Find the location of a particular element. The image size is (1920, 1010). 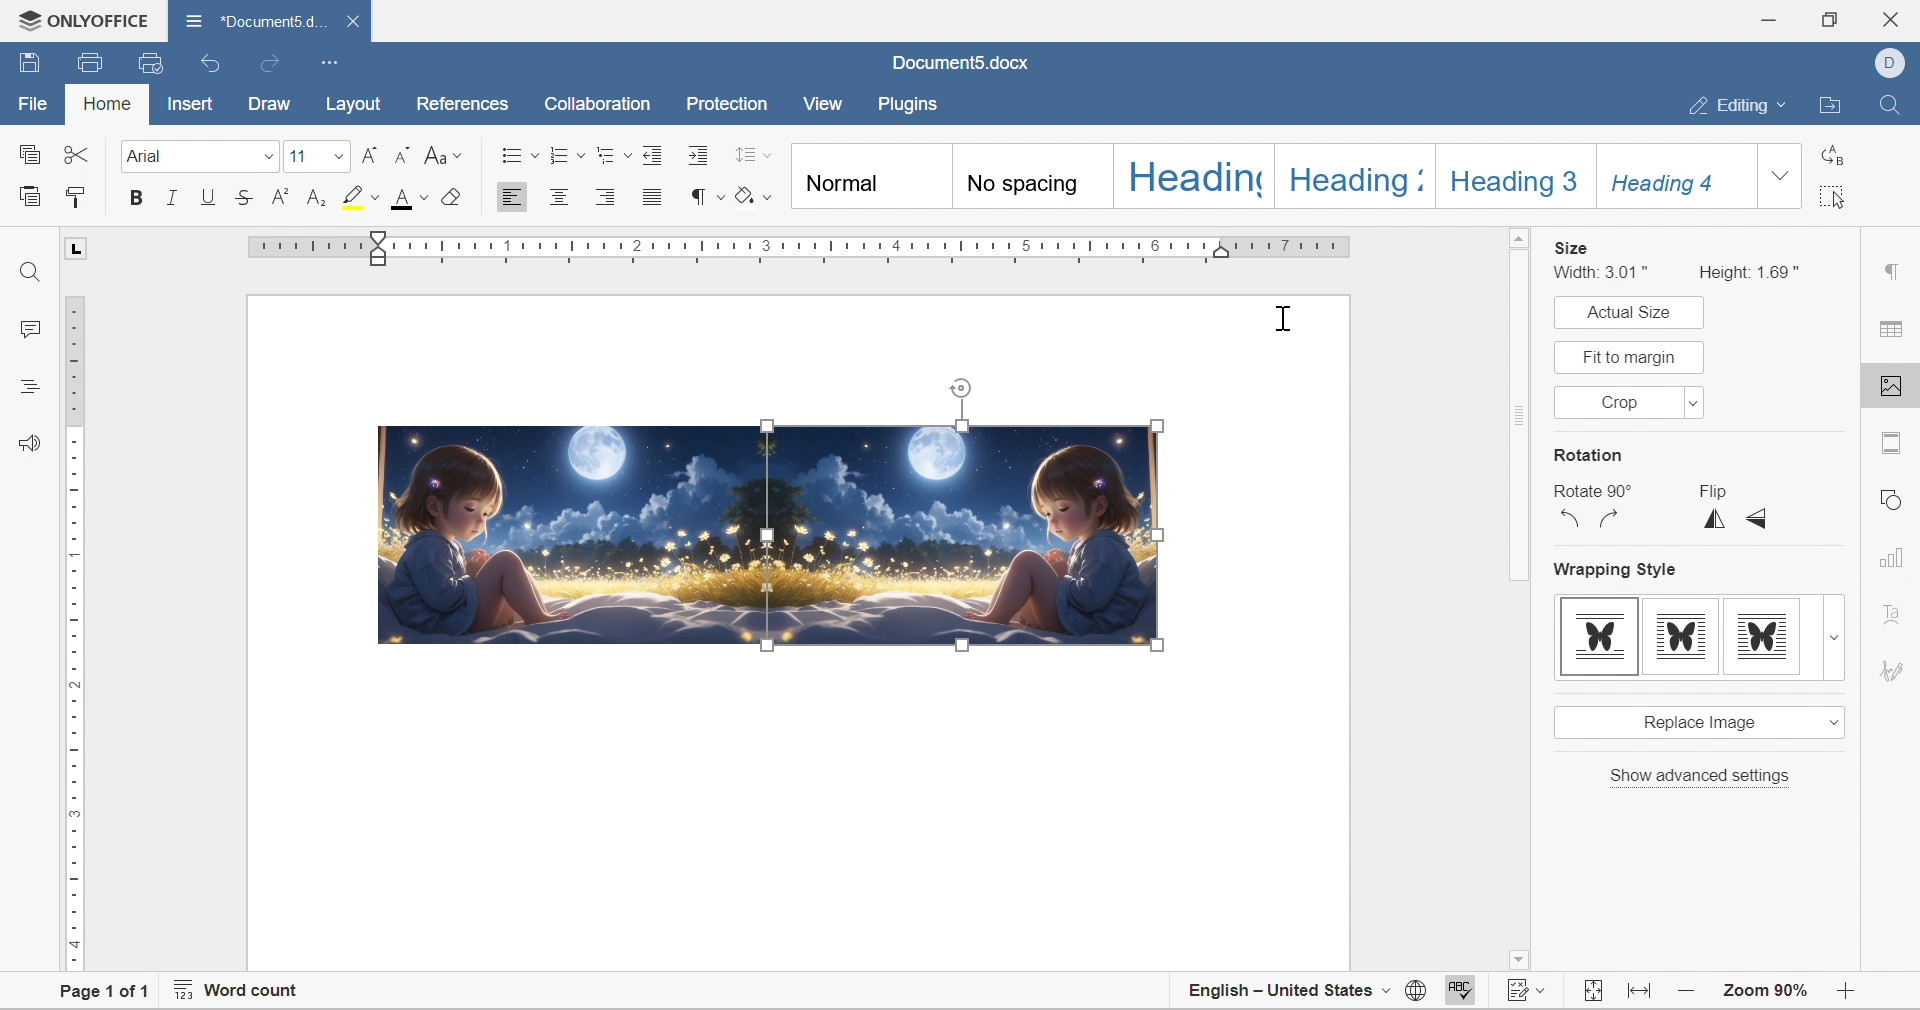

paste is located at coordinates (30, 195).